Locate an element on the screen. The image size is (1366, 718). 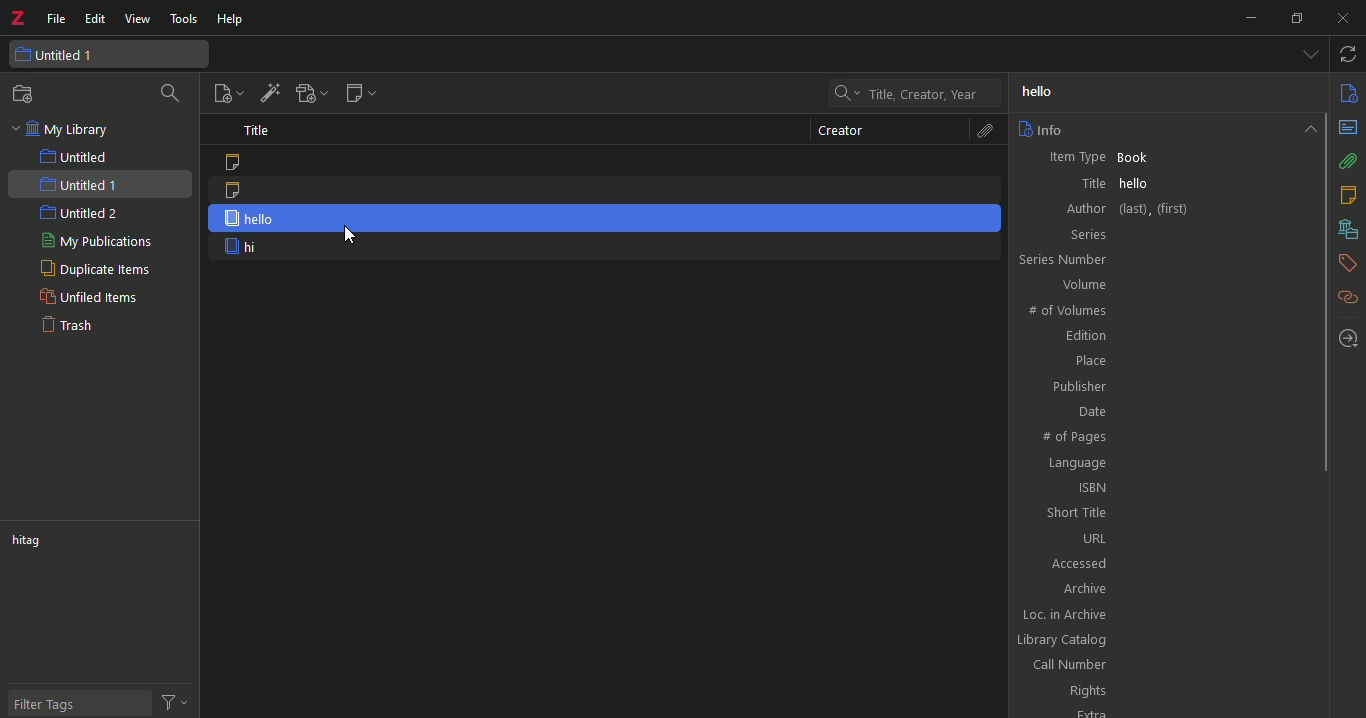
accessed is located at coordinates (1084, 563).